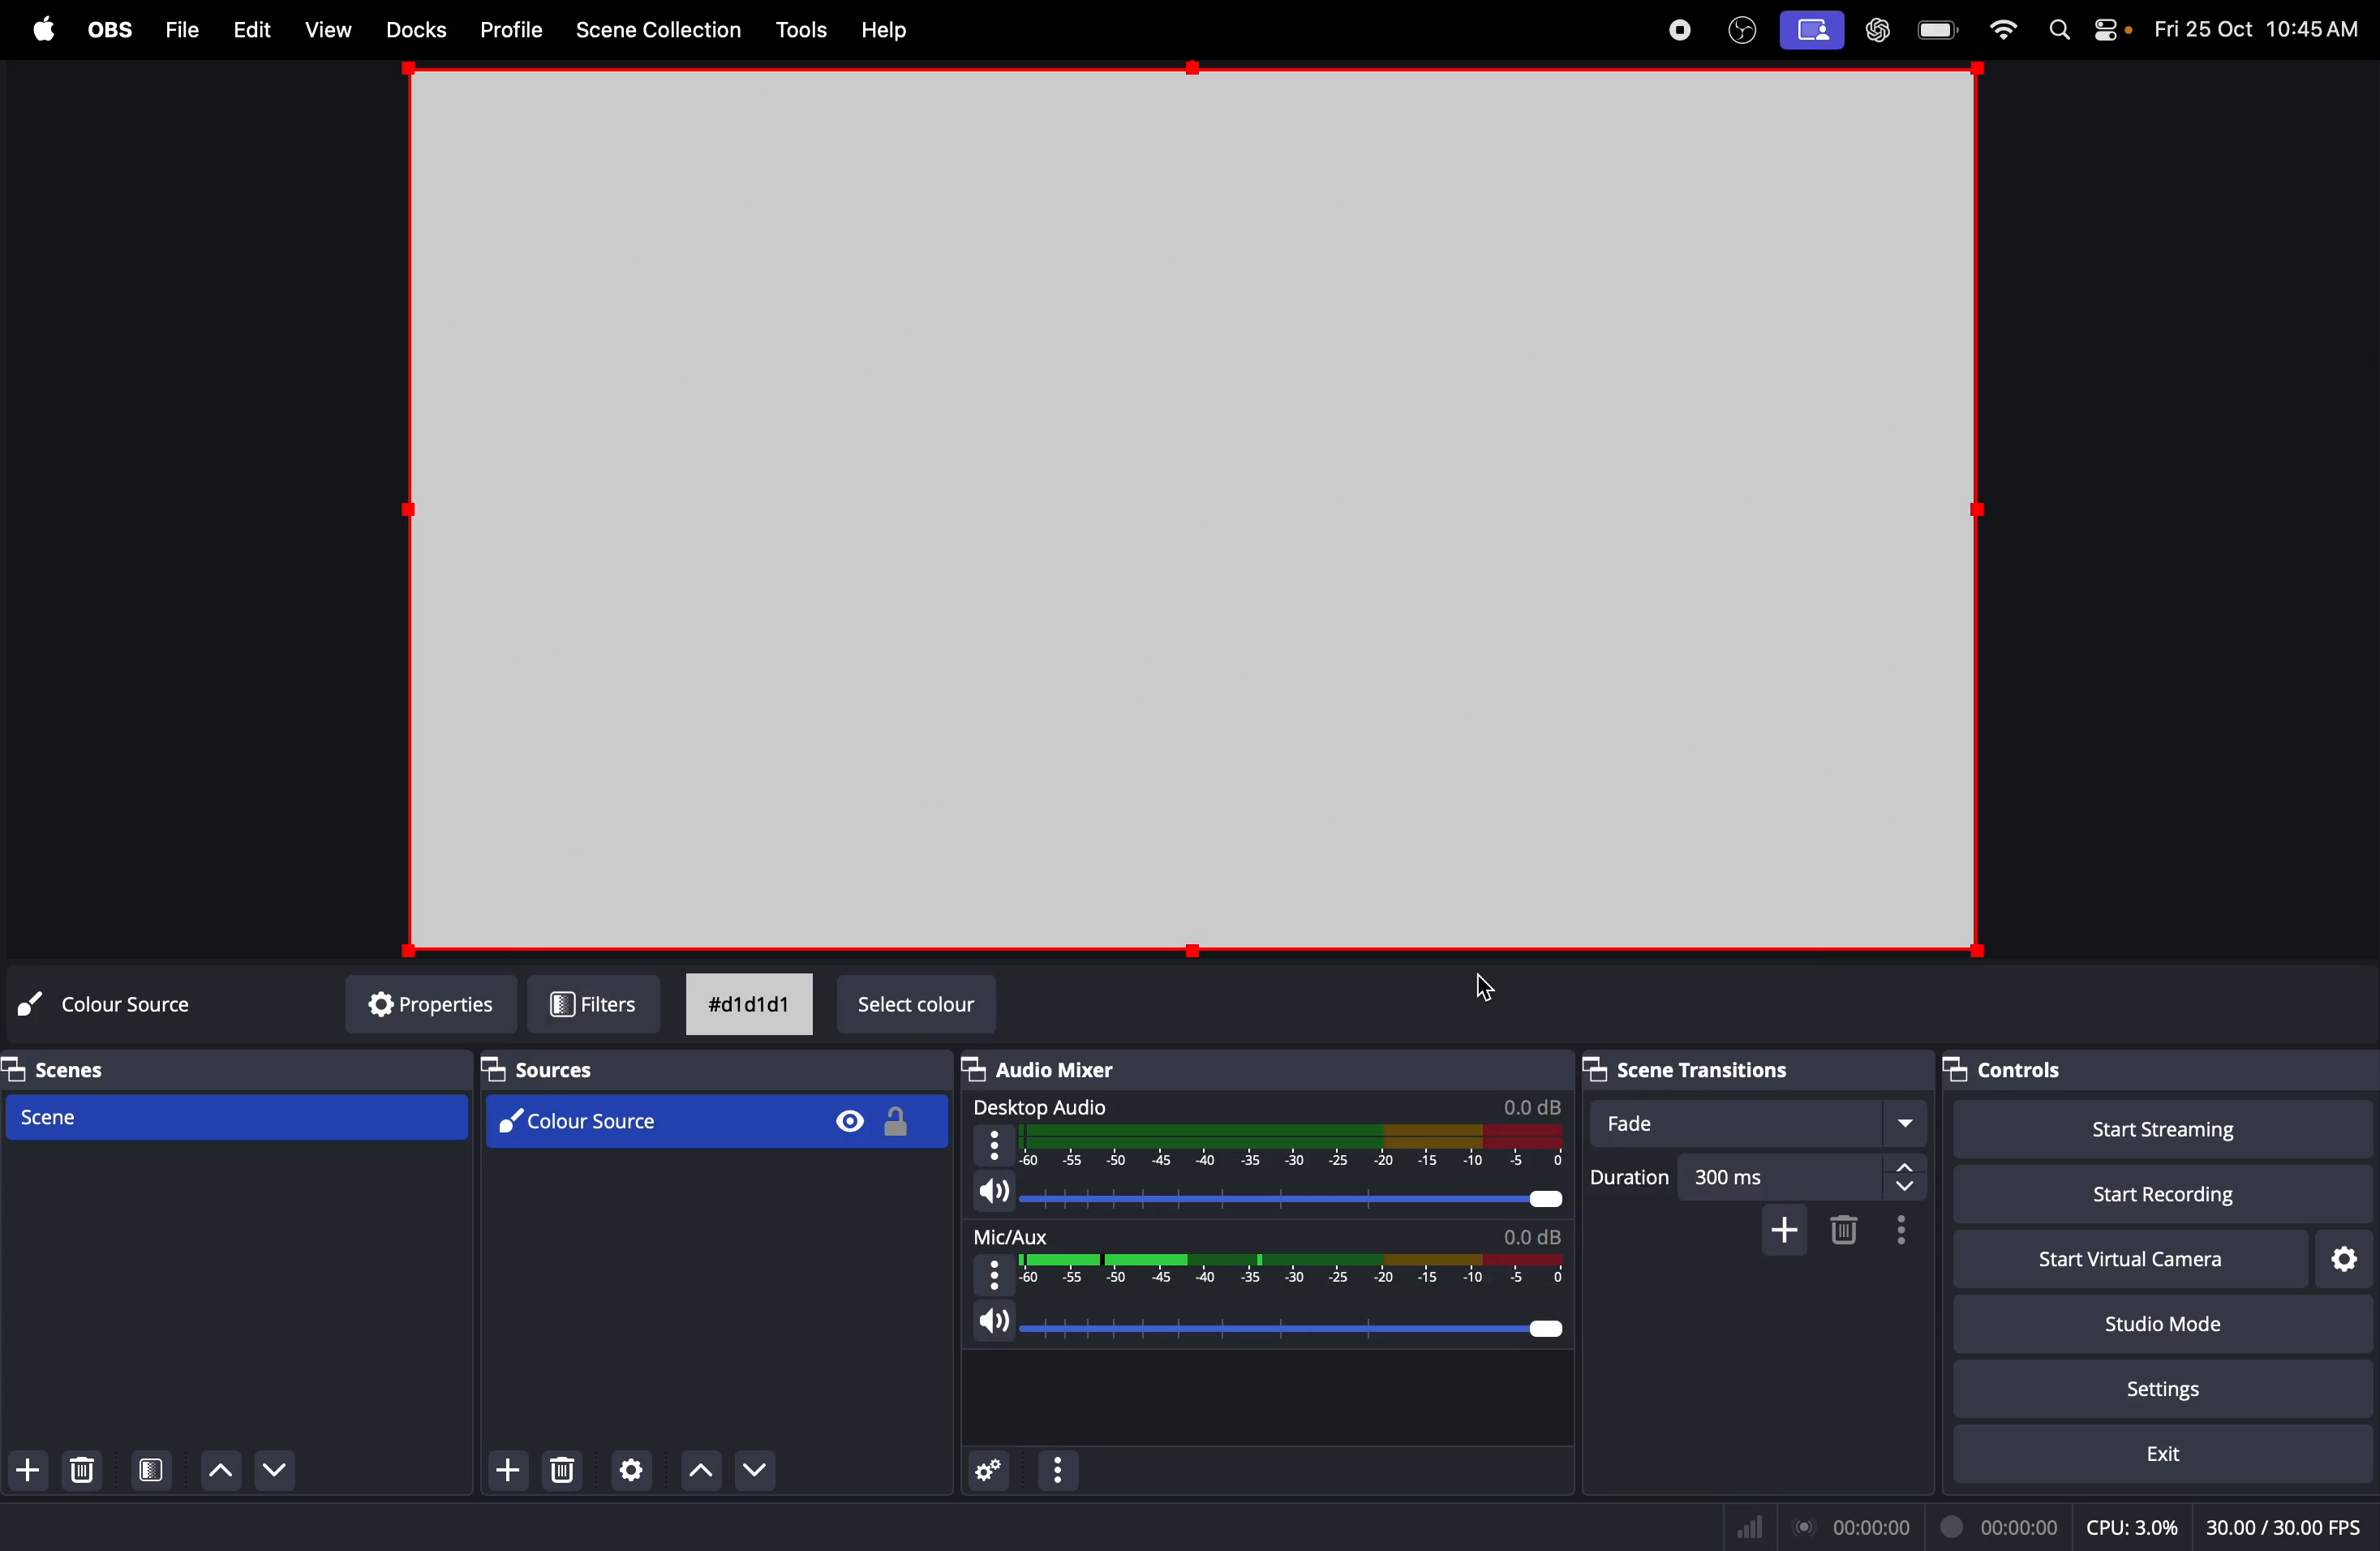  What do you see at coordinates (751, 1004) in the screenshot?
I see `#d1d1d1` at bounding box center [751, 1004].